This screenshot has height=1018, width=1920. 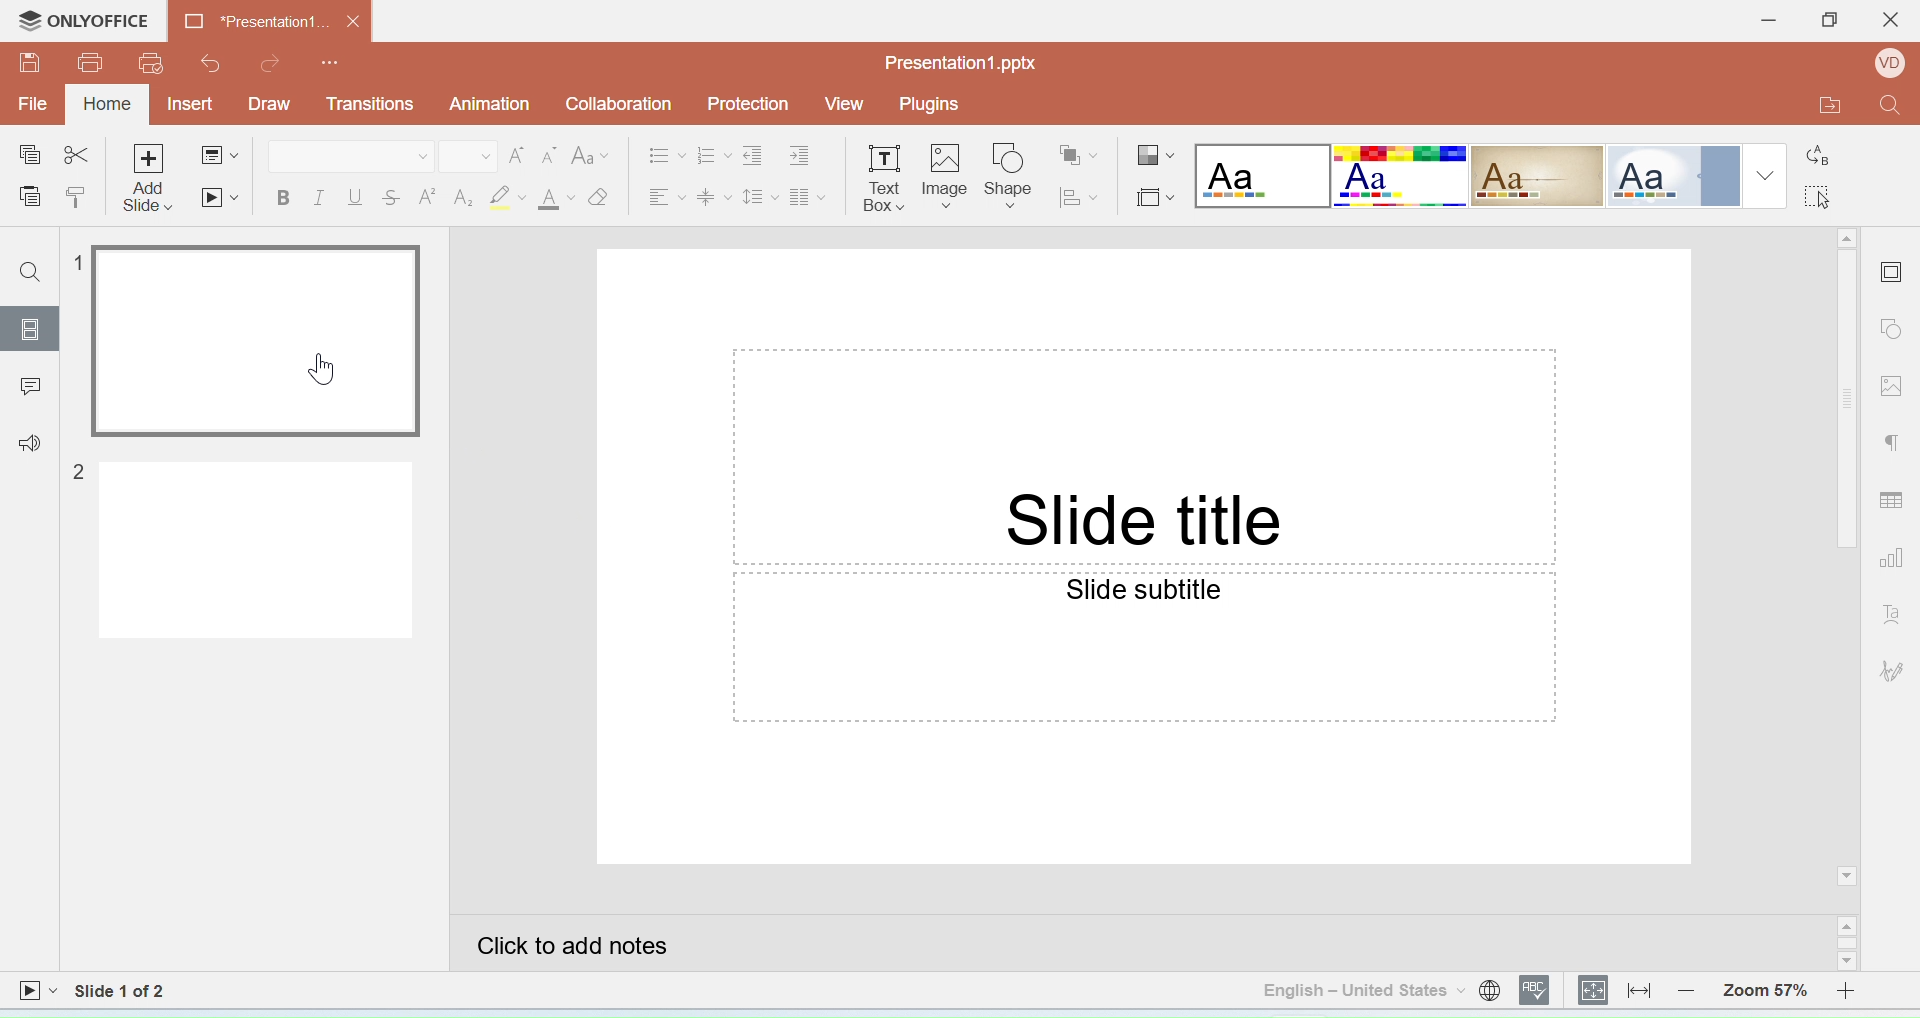 I want to click on Minimise, so click(x=1761, y=22).